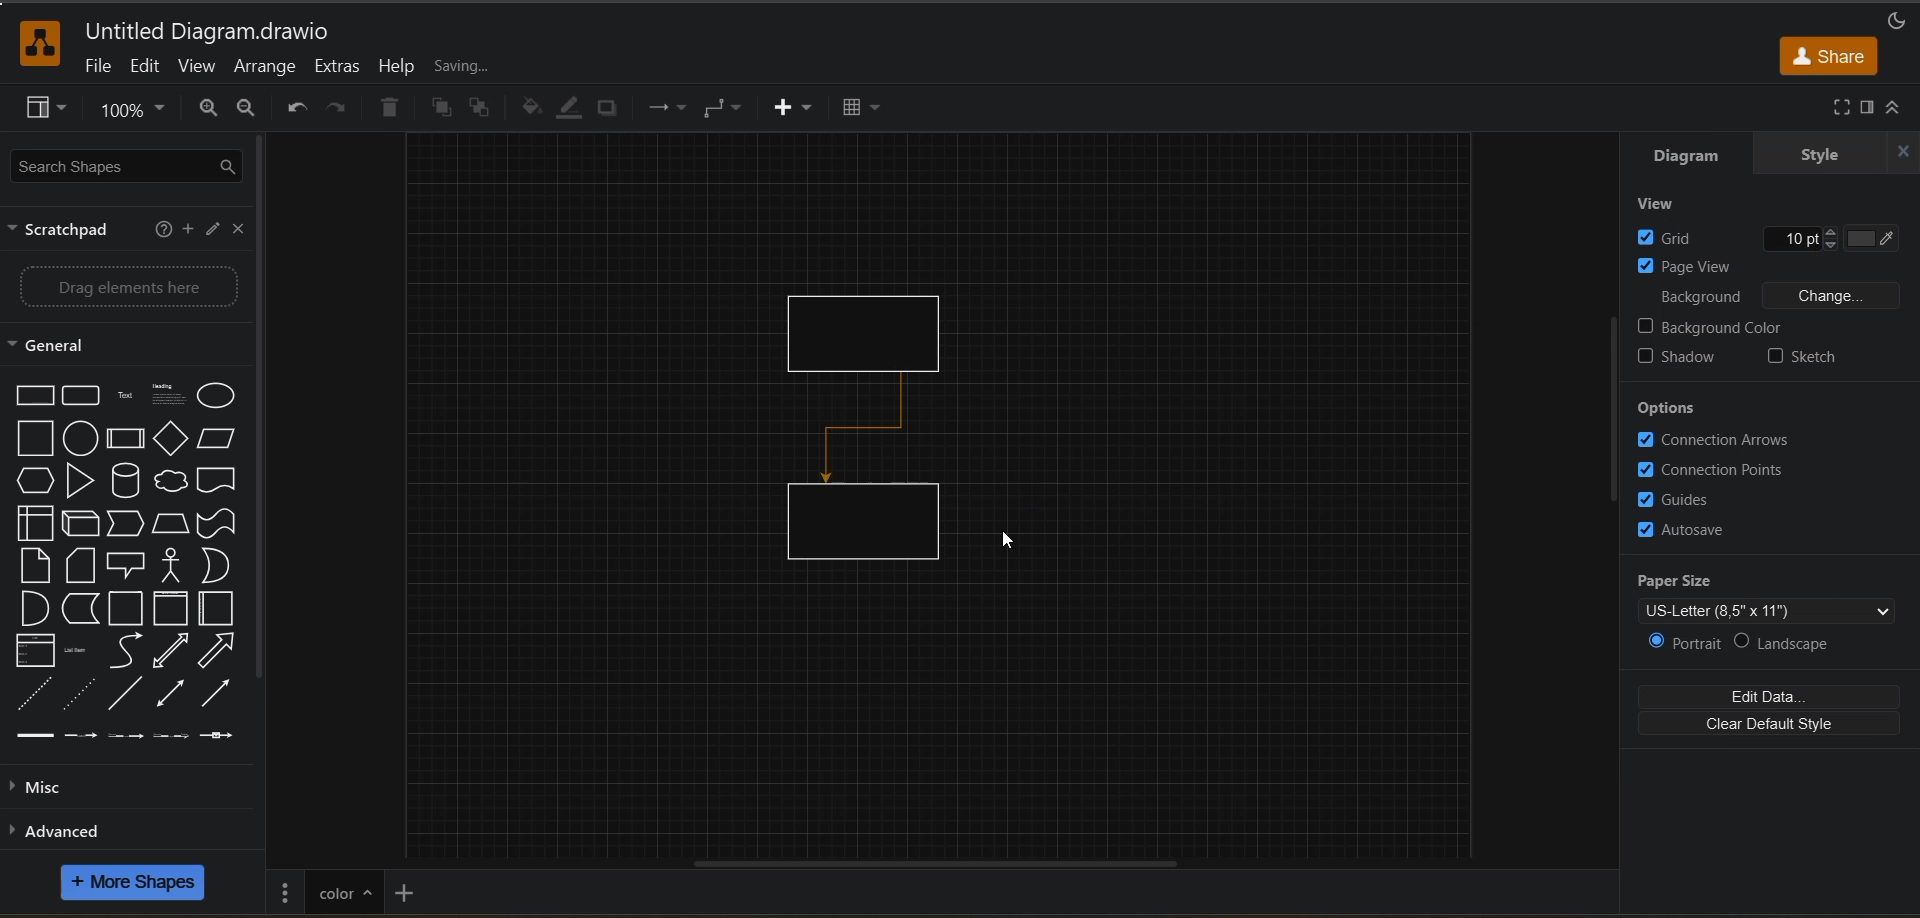  I want to click on misc, so click(44, 788).